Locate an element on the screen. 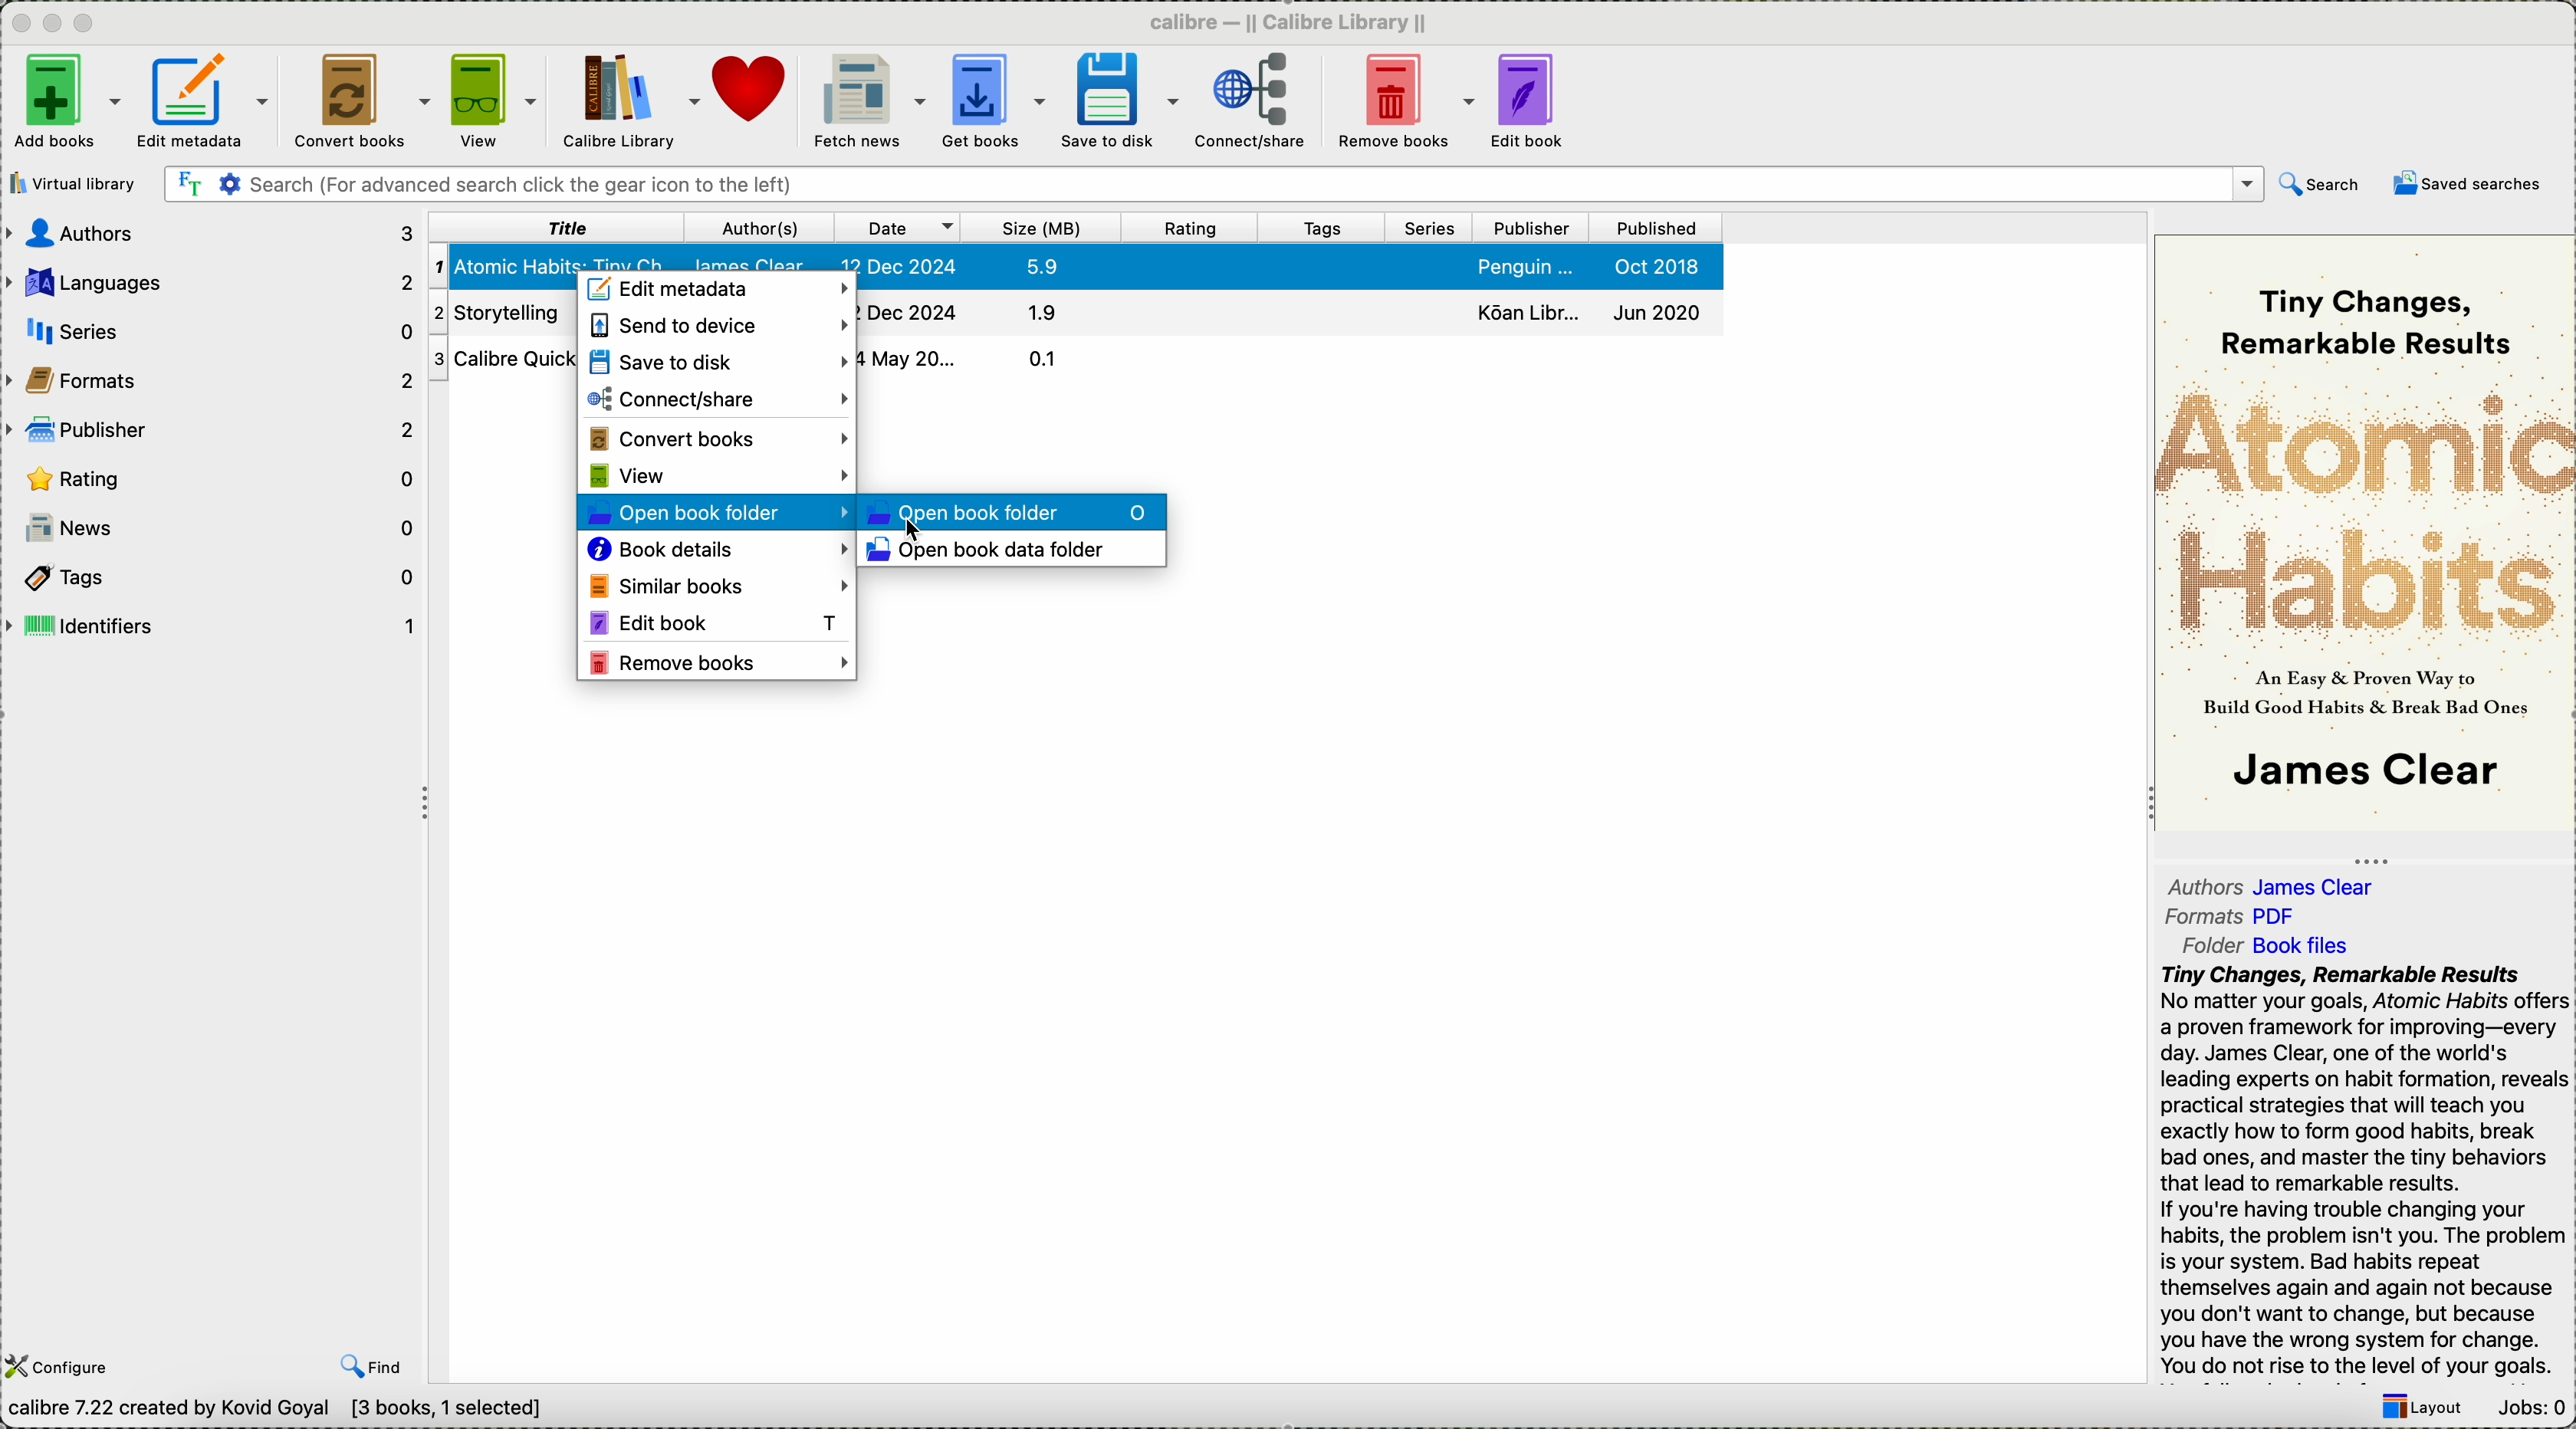 The width and height of the screenshot is (2576, 1429). send to device is located at coordinates (715, 326).